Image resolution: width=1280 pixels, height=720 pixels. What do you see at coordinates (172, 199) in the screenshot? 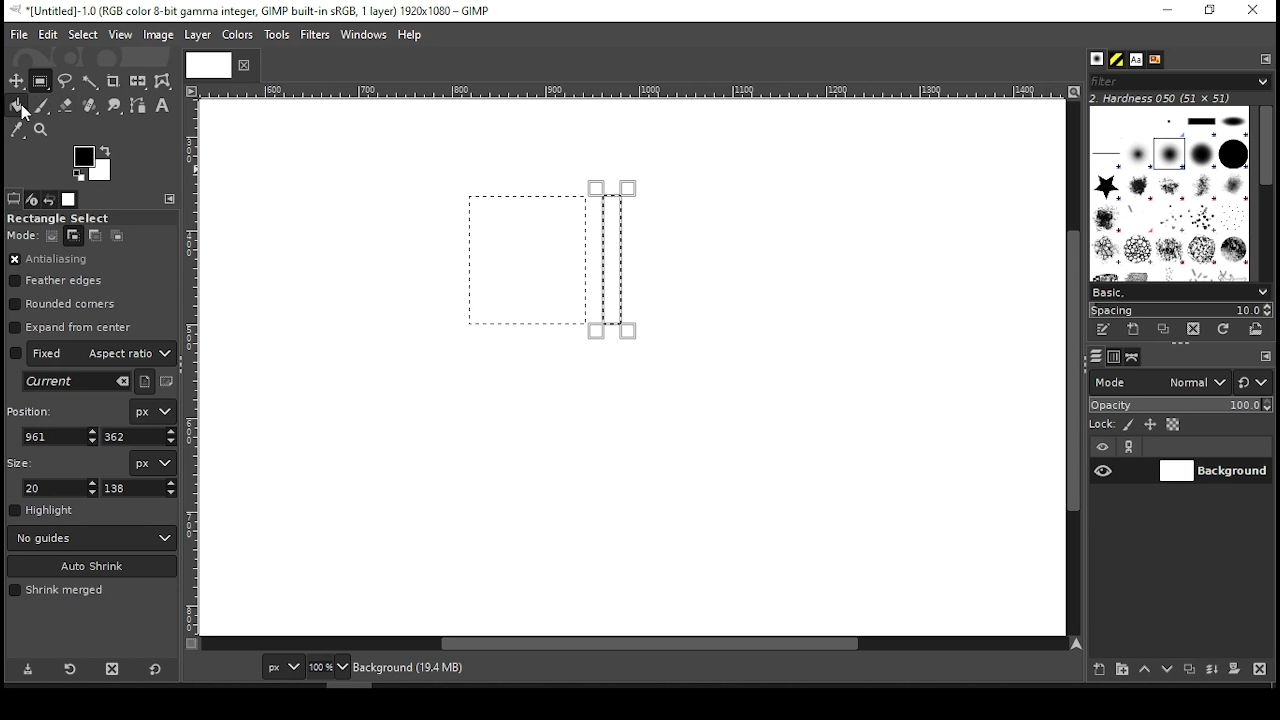
I see `configure this tab` at bounding box center [172, 199].